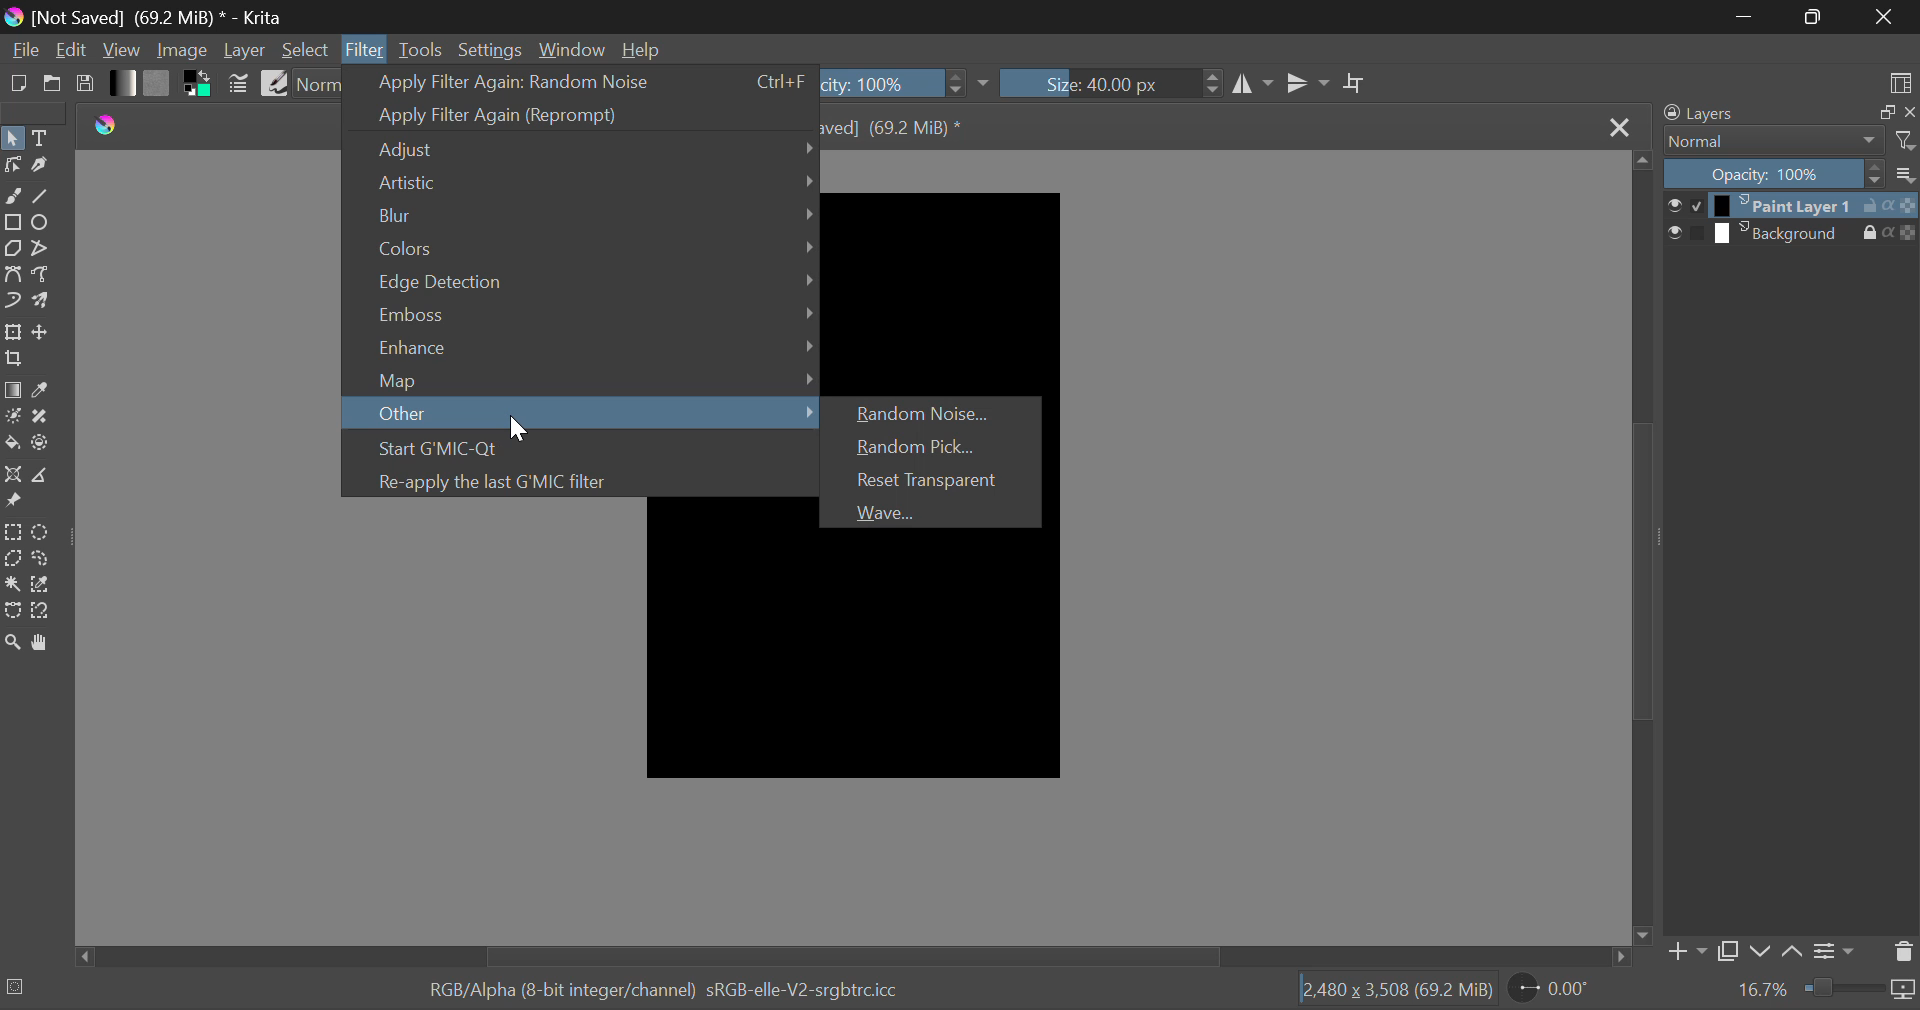 Image resolution: width=1920 pixels, height=1010 pixels. Describe the element at coordinates (1695, 232) in the screenshot. I see `checkbox` at that location.